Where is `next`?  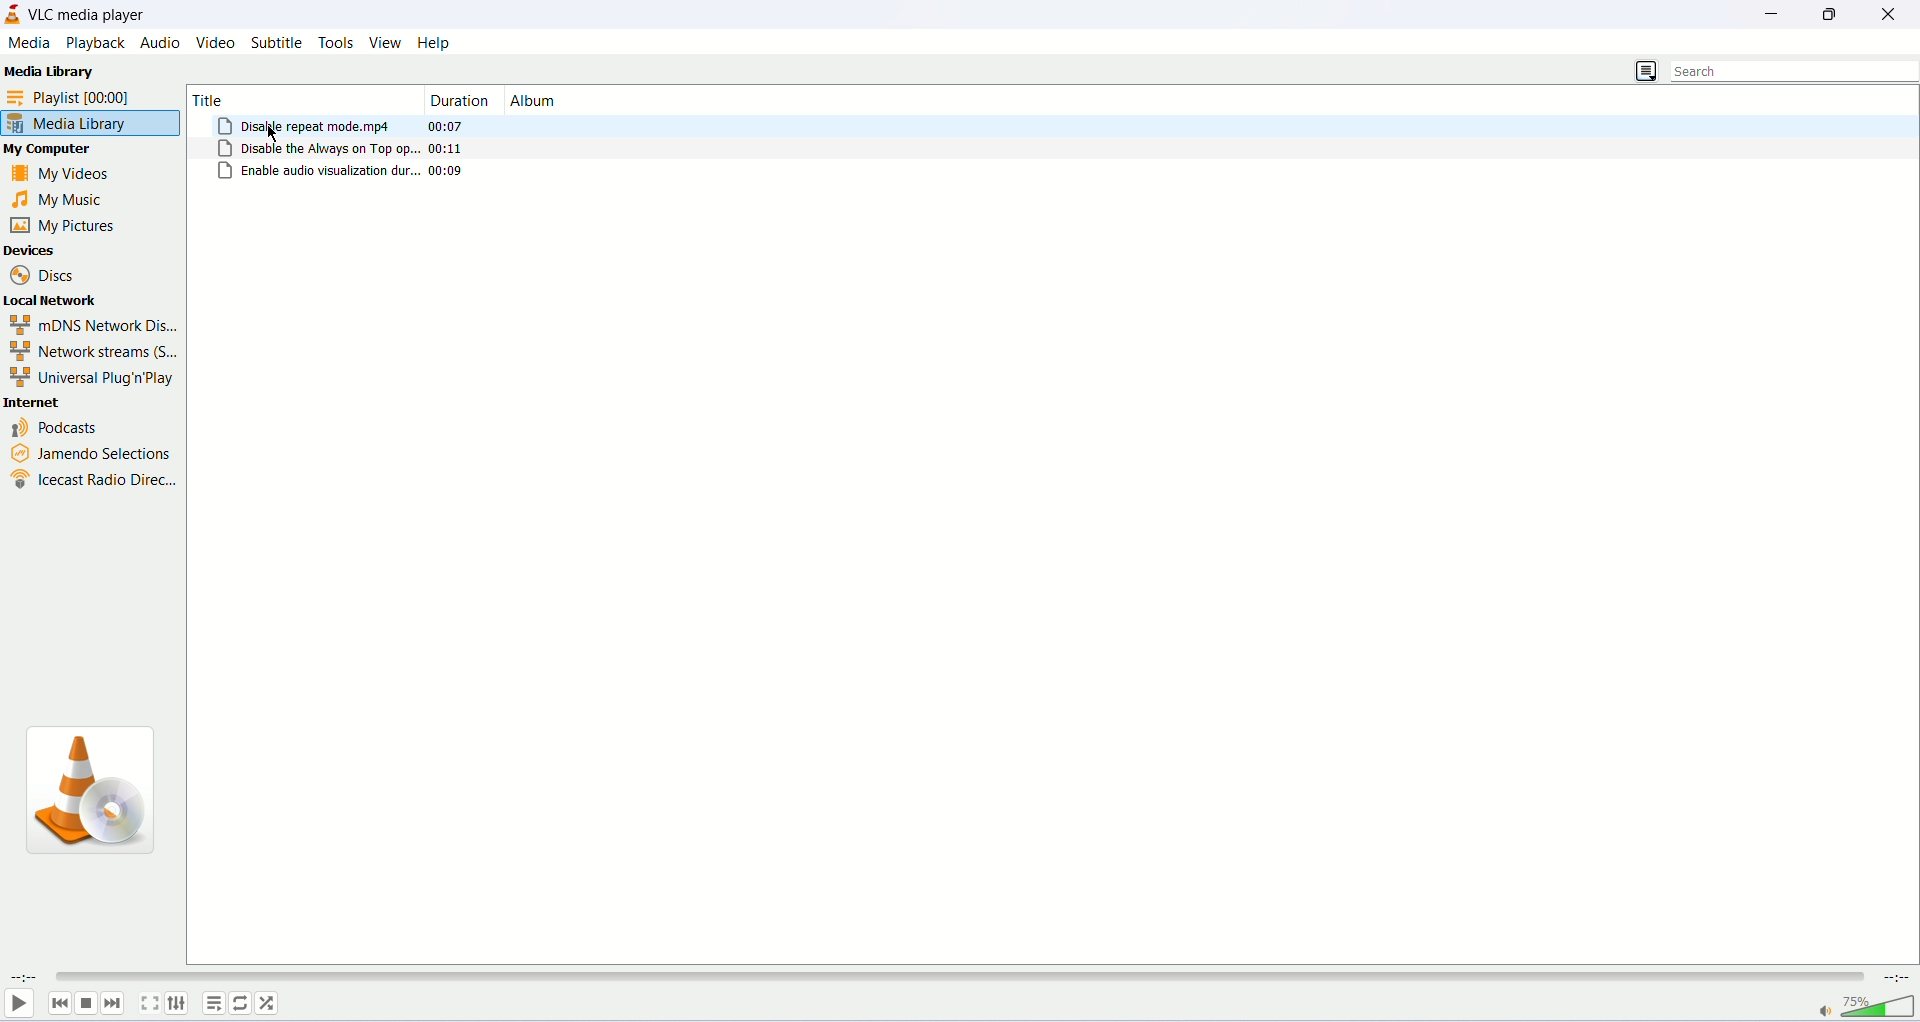
next is located at coordinates (113, 1003).